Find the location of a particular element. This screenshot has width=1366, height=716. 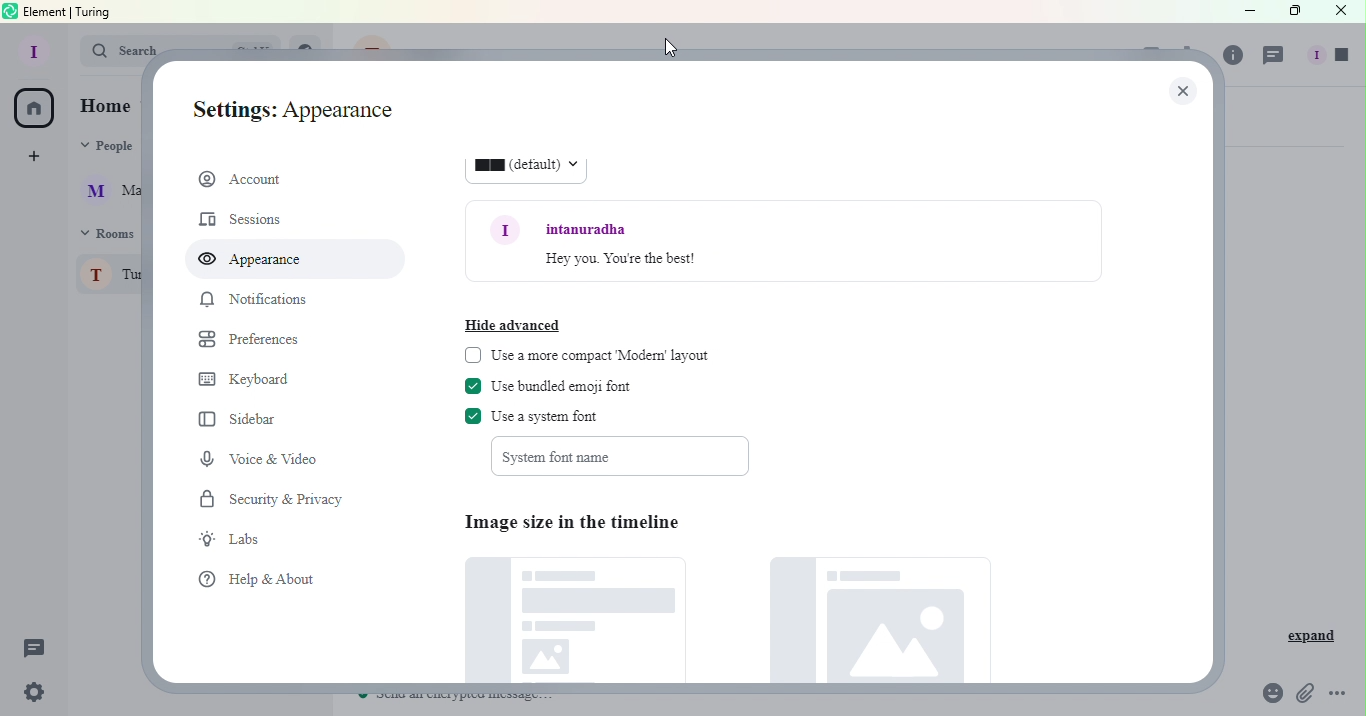

Threads is located at coordinates (1278, 58).